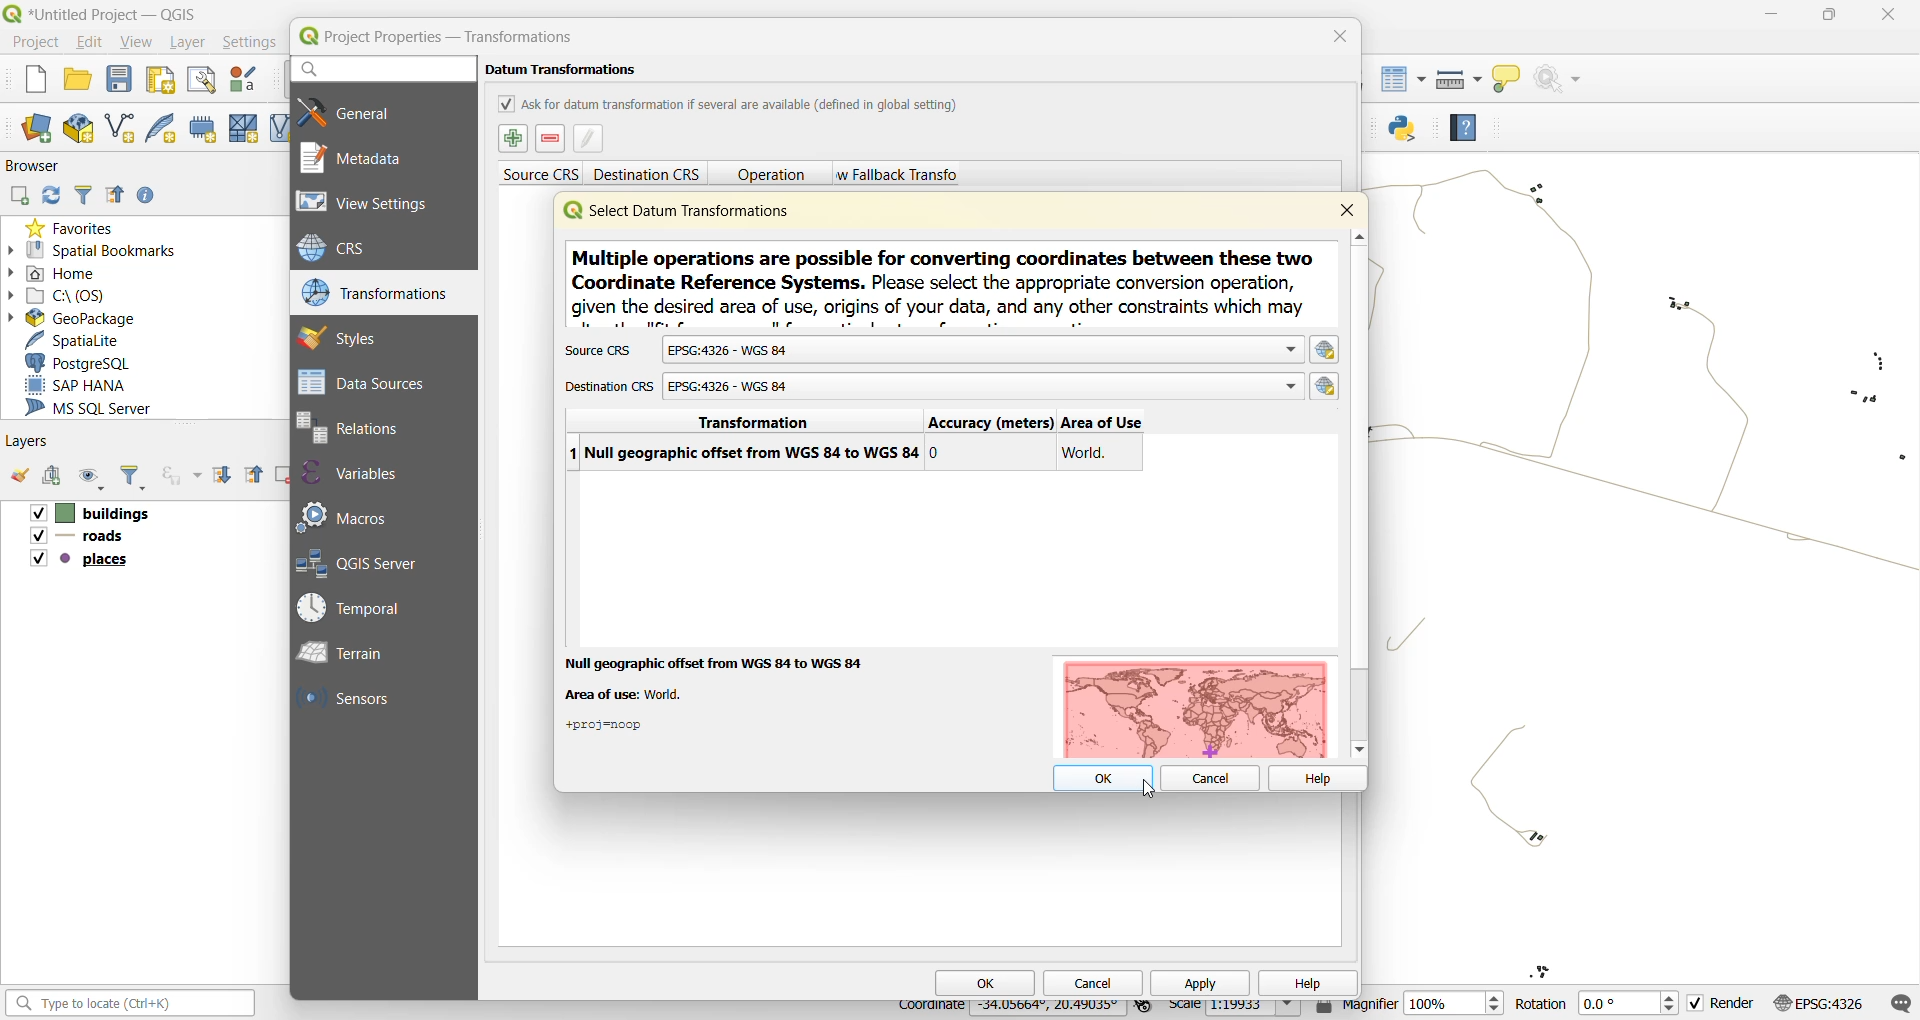  I want to click on null geographic offset from WGS 84 to WGS 84, so click(754, 453).